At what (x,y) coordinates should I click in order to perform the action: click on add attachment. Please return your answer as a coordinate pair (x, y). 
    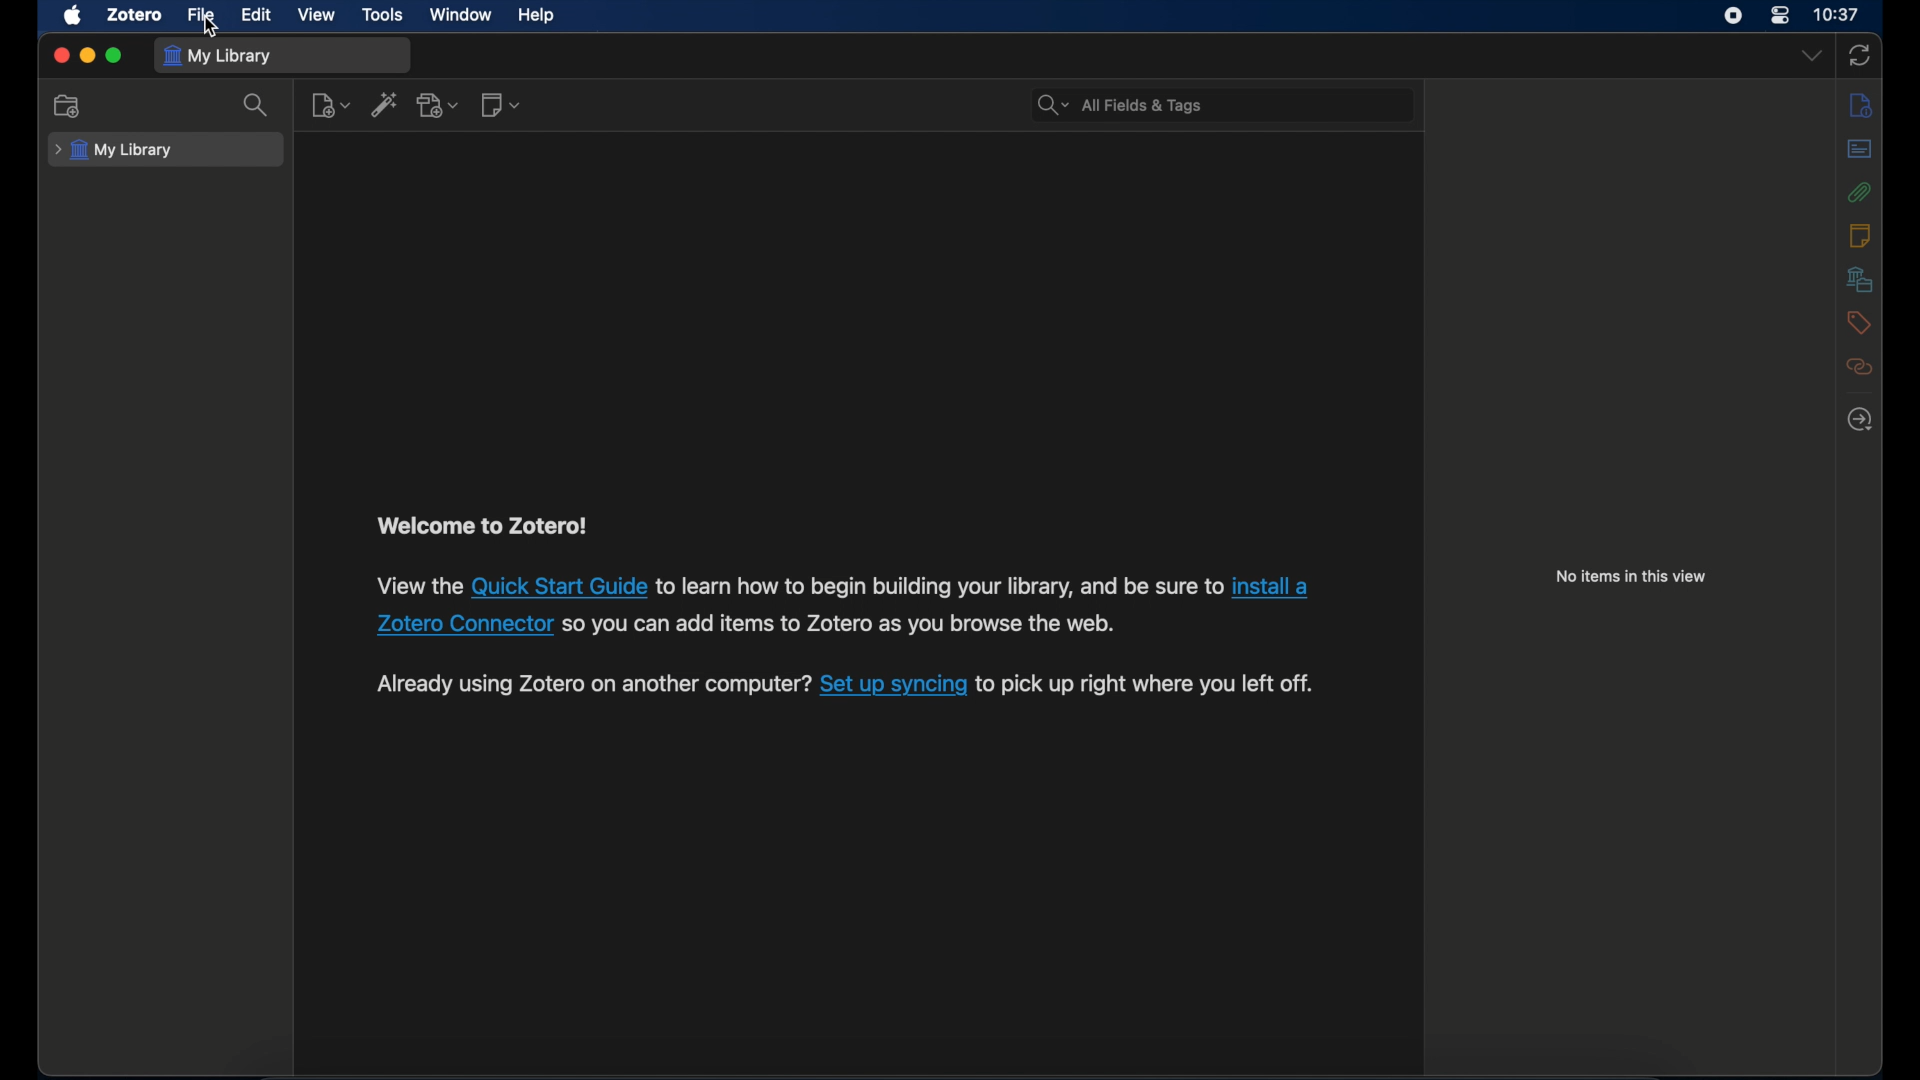
    Looking at the image, I should click on (438, 106).